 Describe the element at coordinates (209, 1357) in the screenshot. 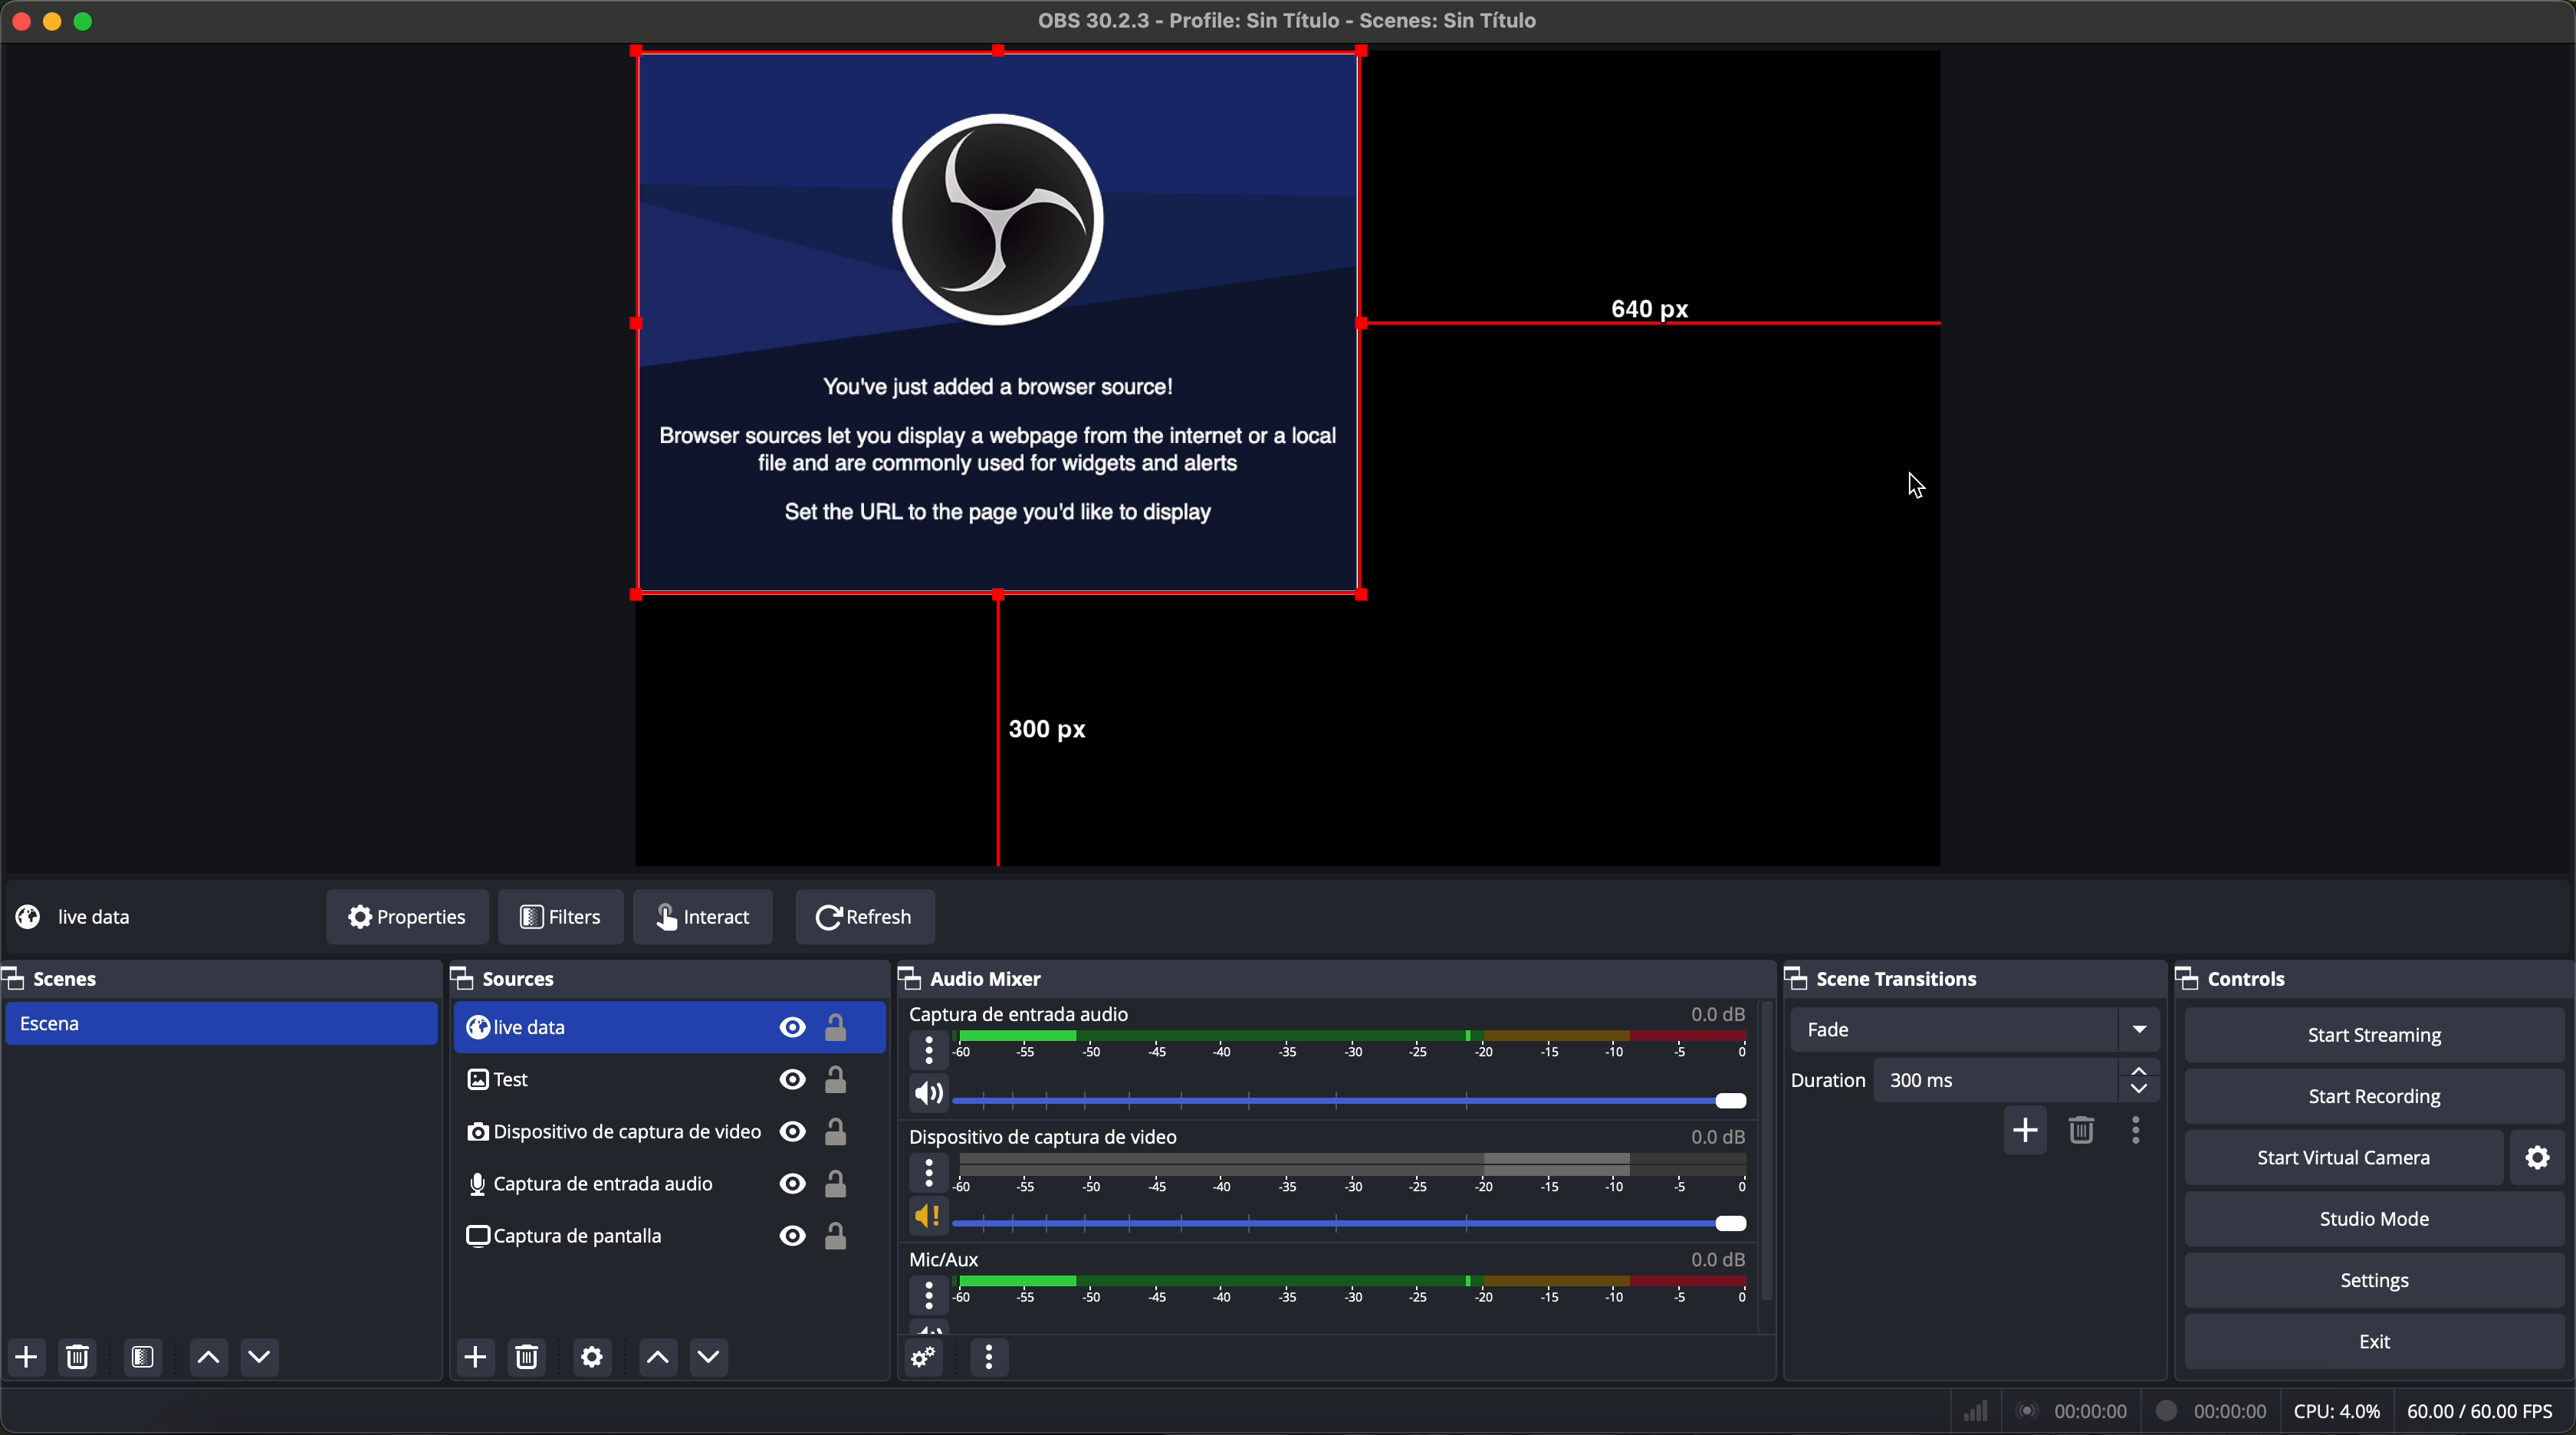

I see `move sources up` at that location.